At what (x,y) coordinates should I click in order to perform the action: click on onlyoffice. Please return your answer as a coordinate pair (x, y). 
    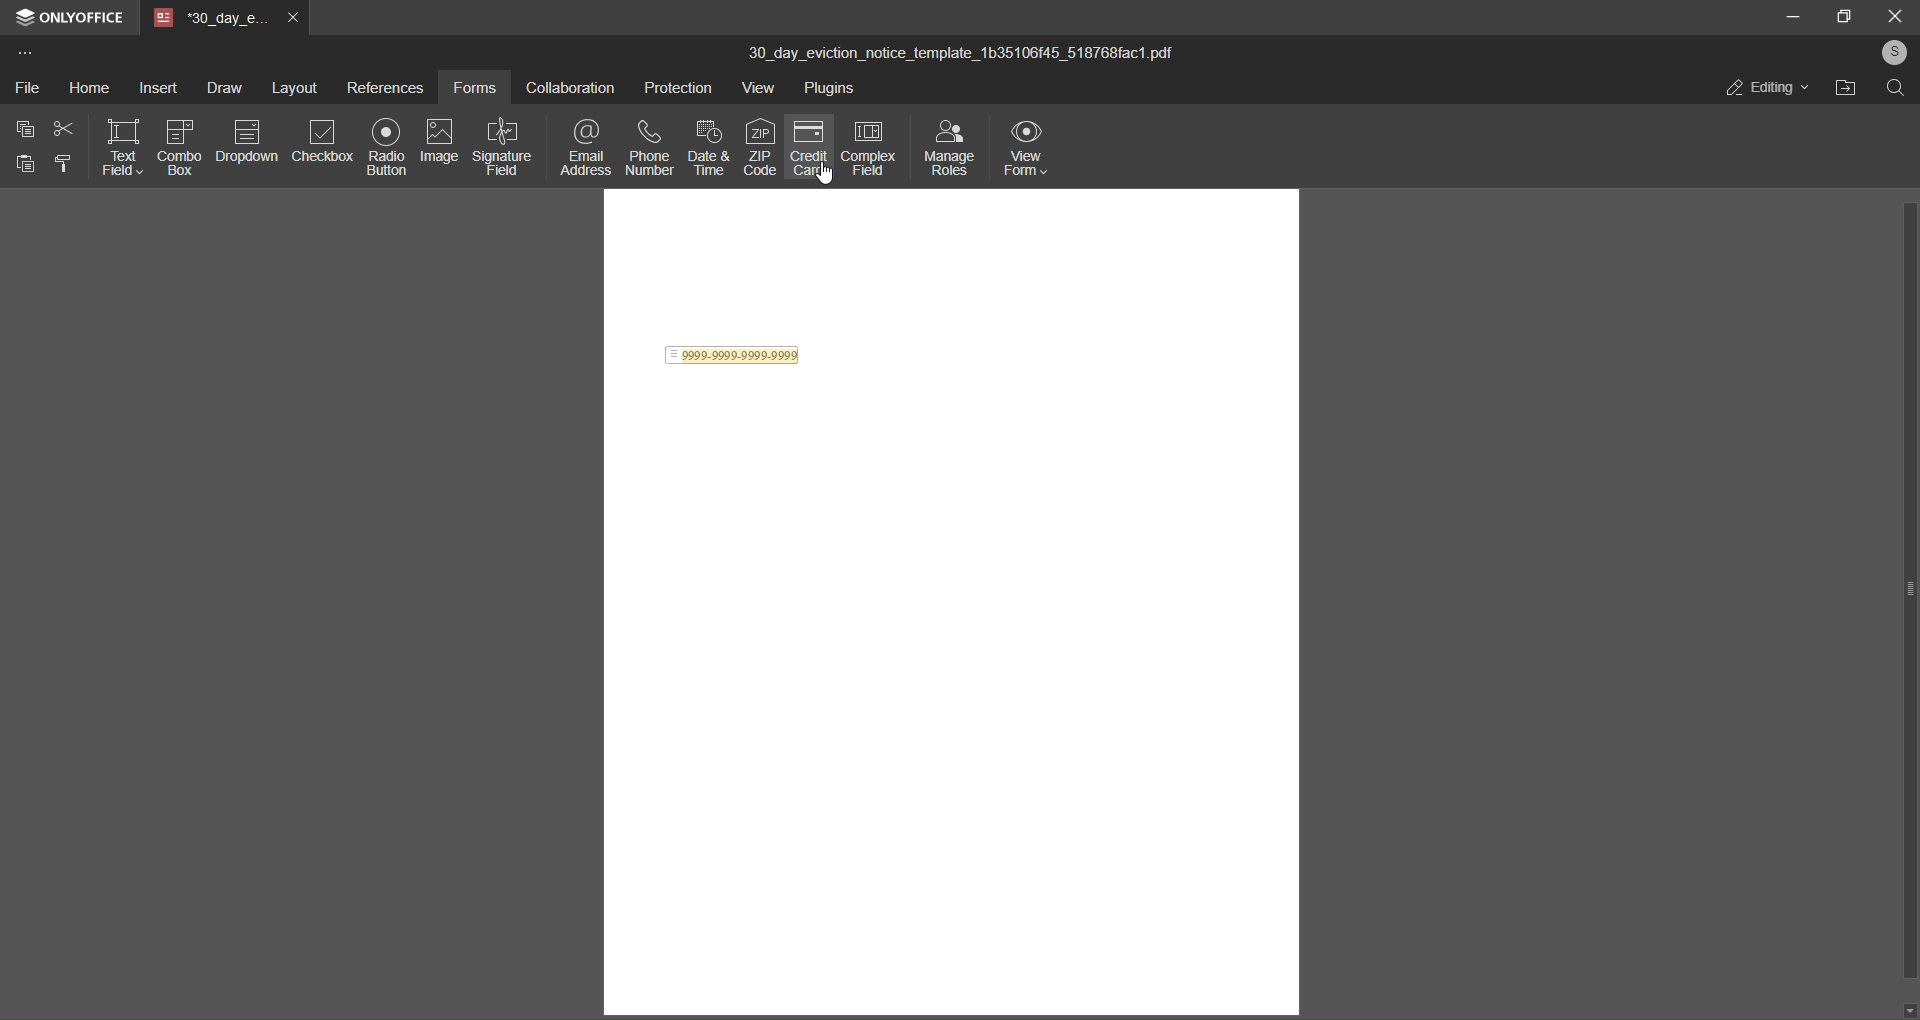
    Looking at the image, I should click on (81, 16).